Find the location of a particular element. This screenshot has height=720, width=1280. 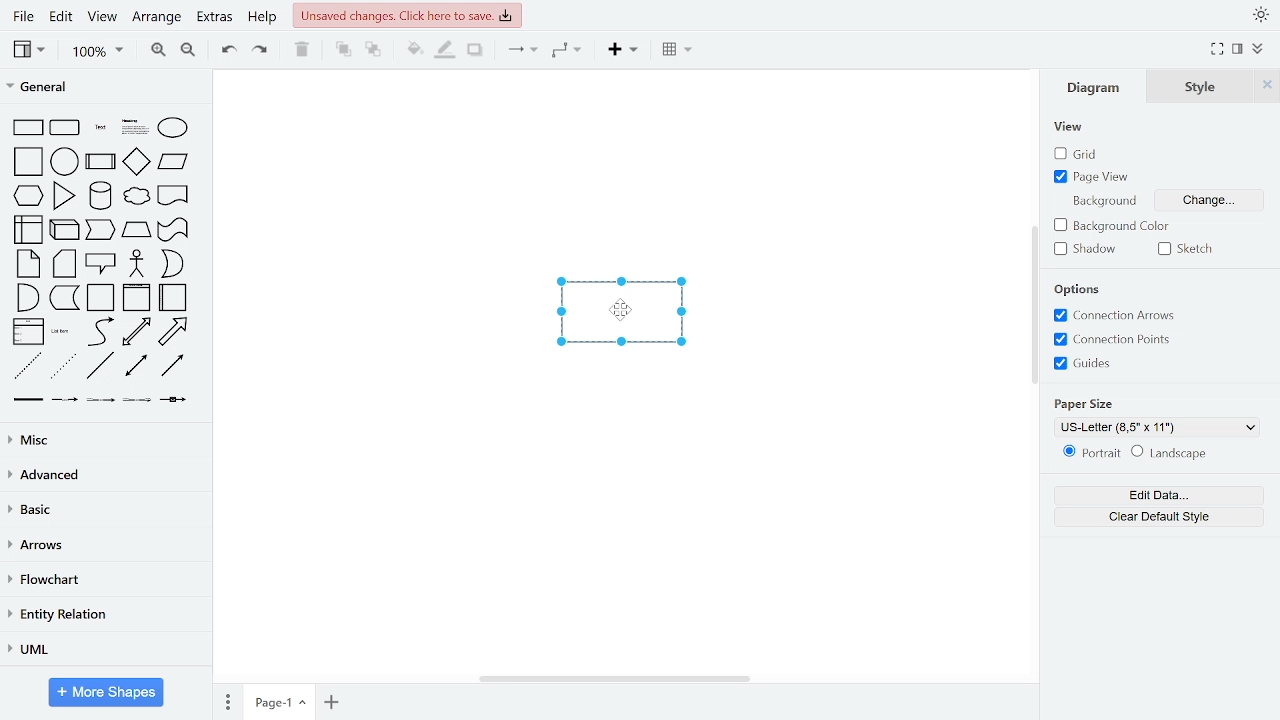

general shapes is located at coordinates (136, 297).